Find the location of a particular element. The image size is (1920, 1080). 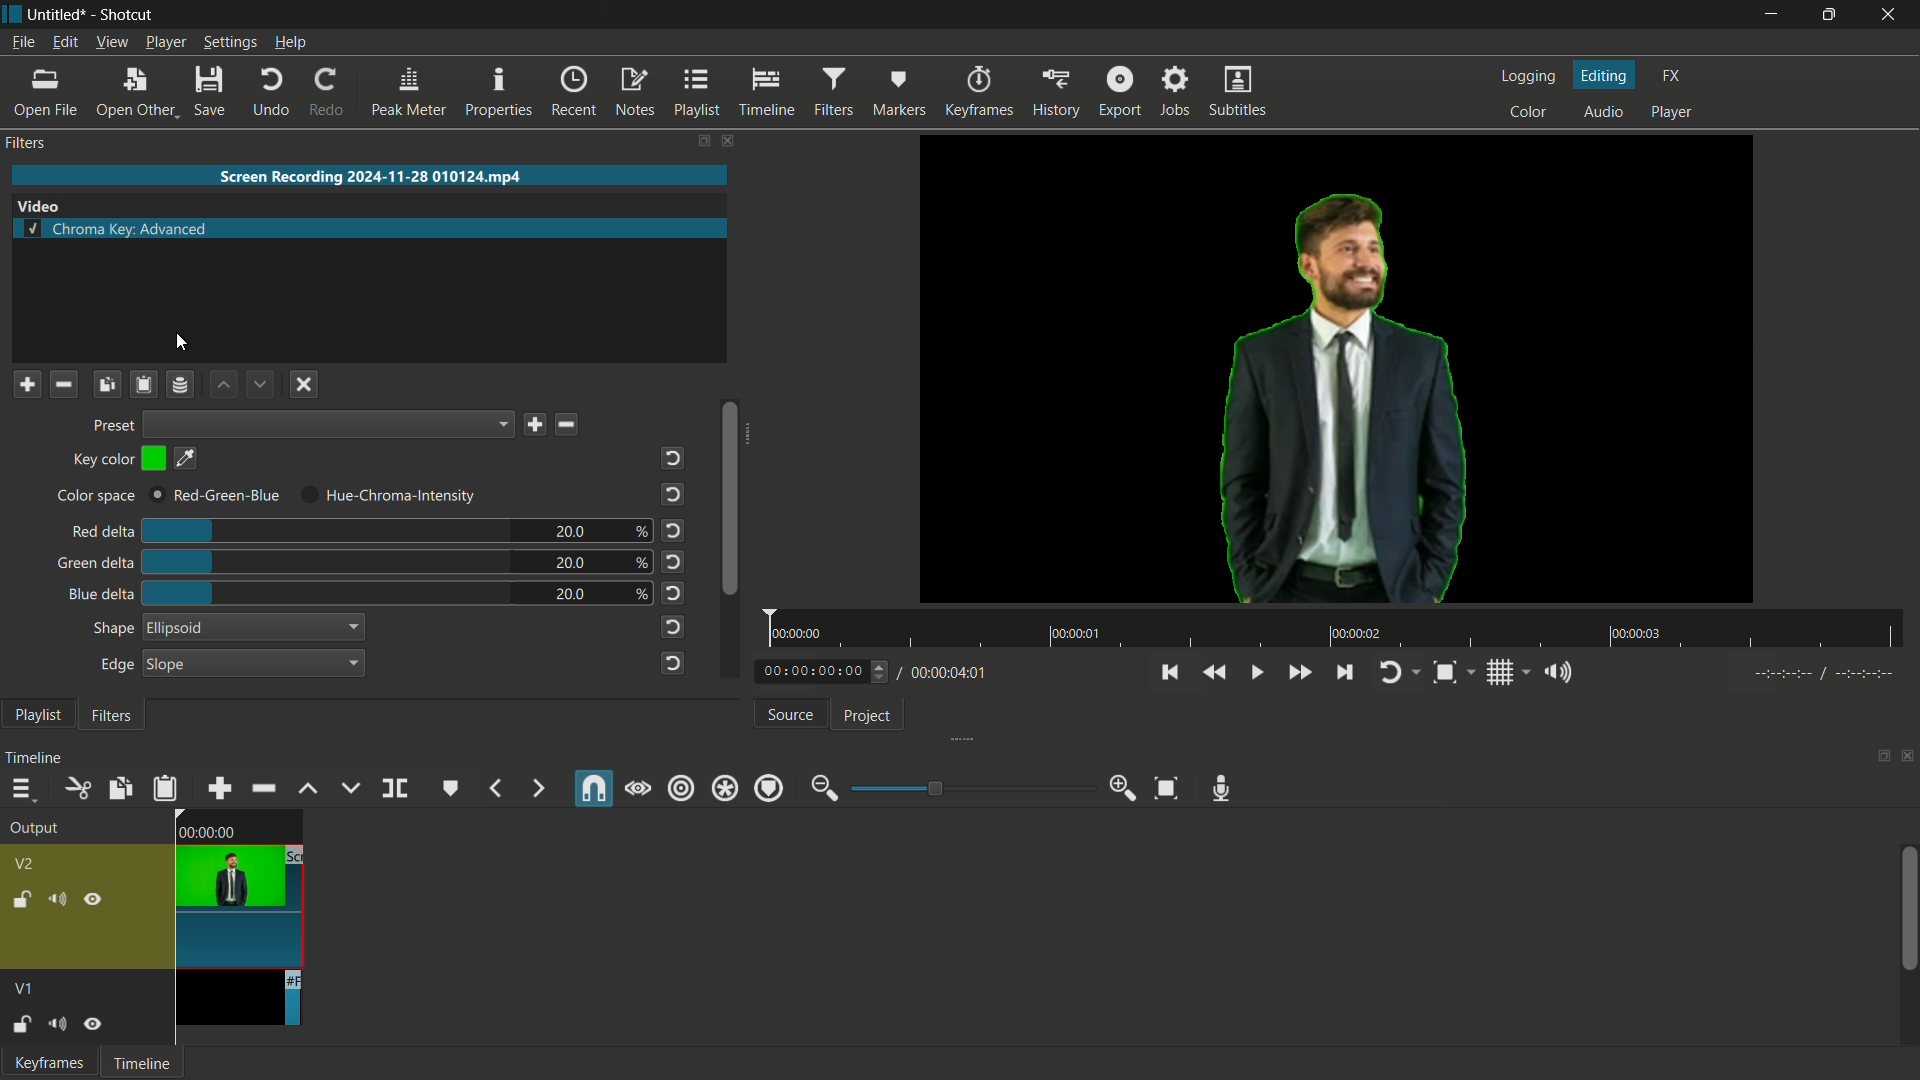

undo is located at coordinates (267, 91).